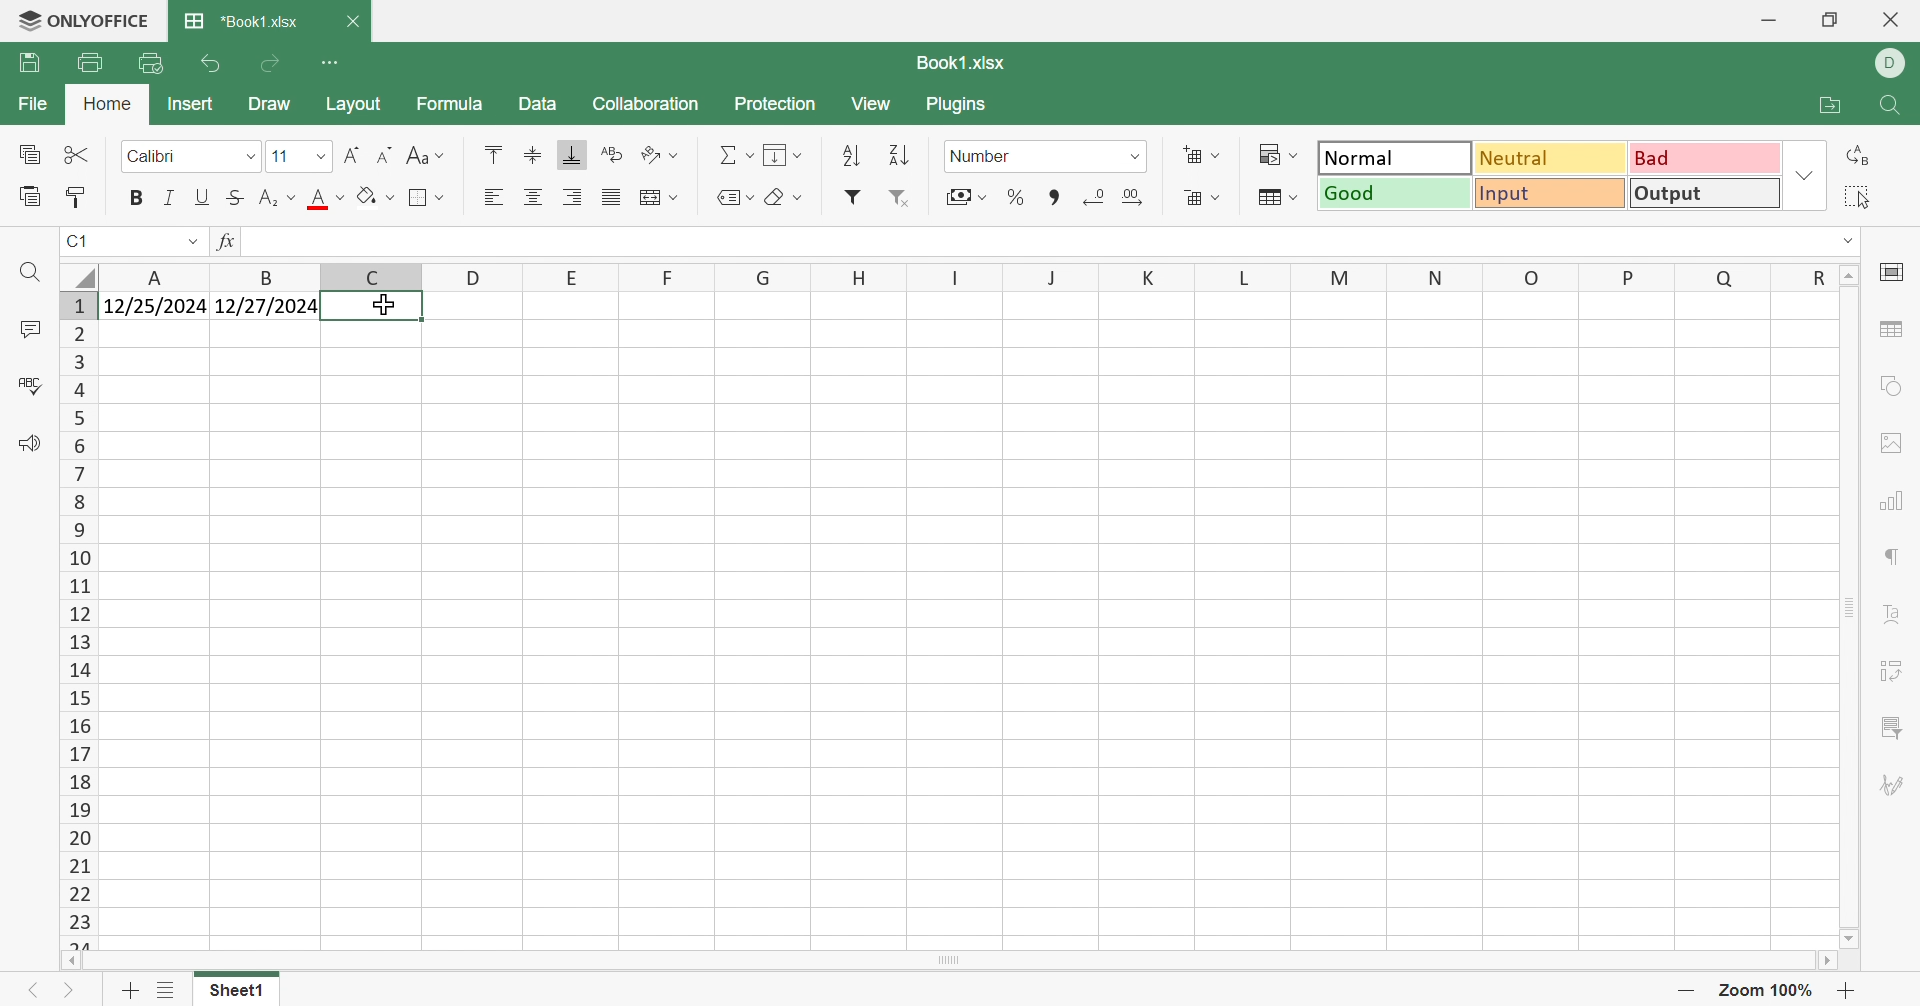  What do you see at coordinates (1551, 195) in the screenshot?
I see `Input` at bounding box center [1551, 195].